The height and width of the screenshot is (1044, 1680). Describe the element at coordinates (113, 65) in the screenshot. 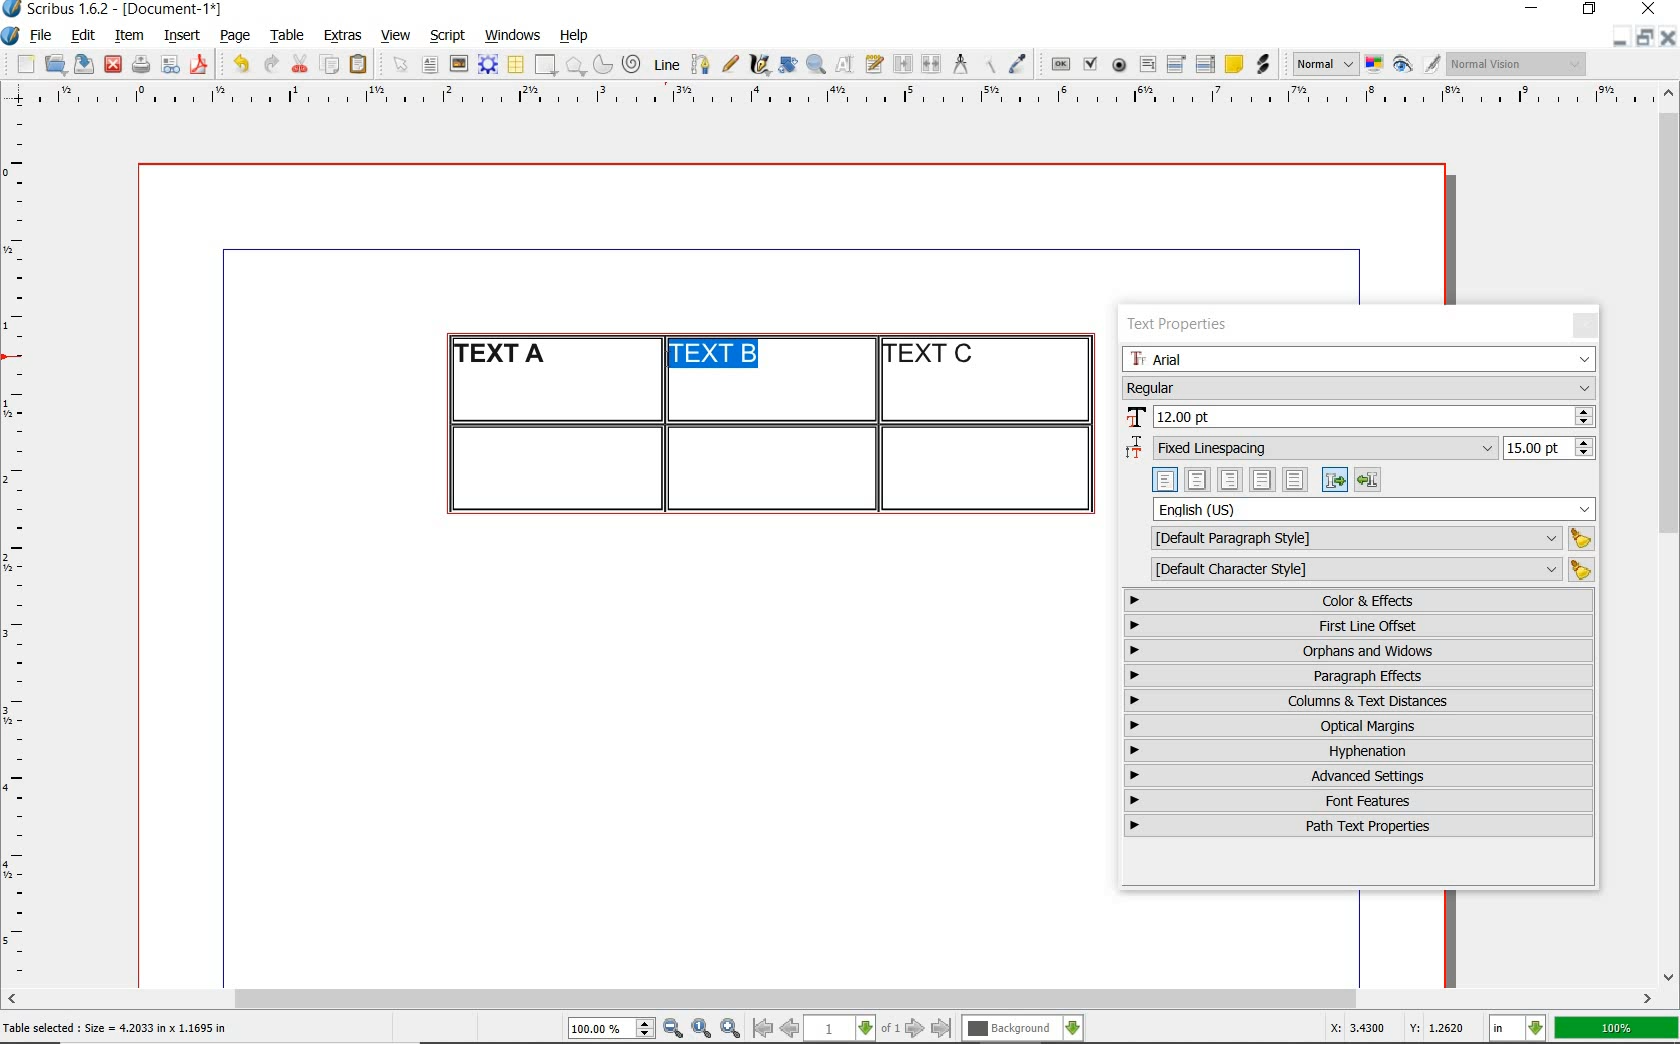

I see `close` at that location.